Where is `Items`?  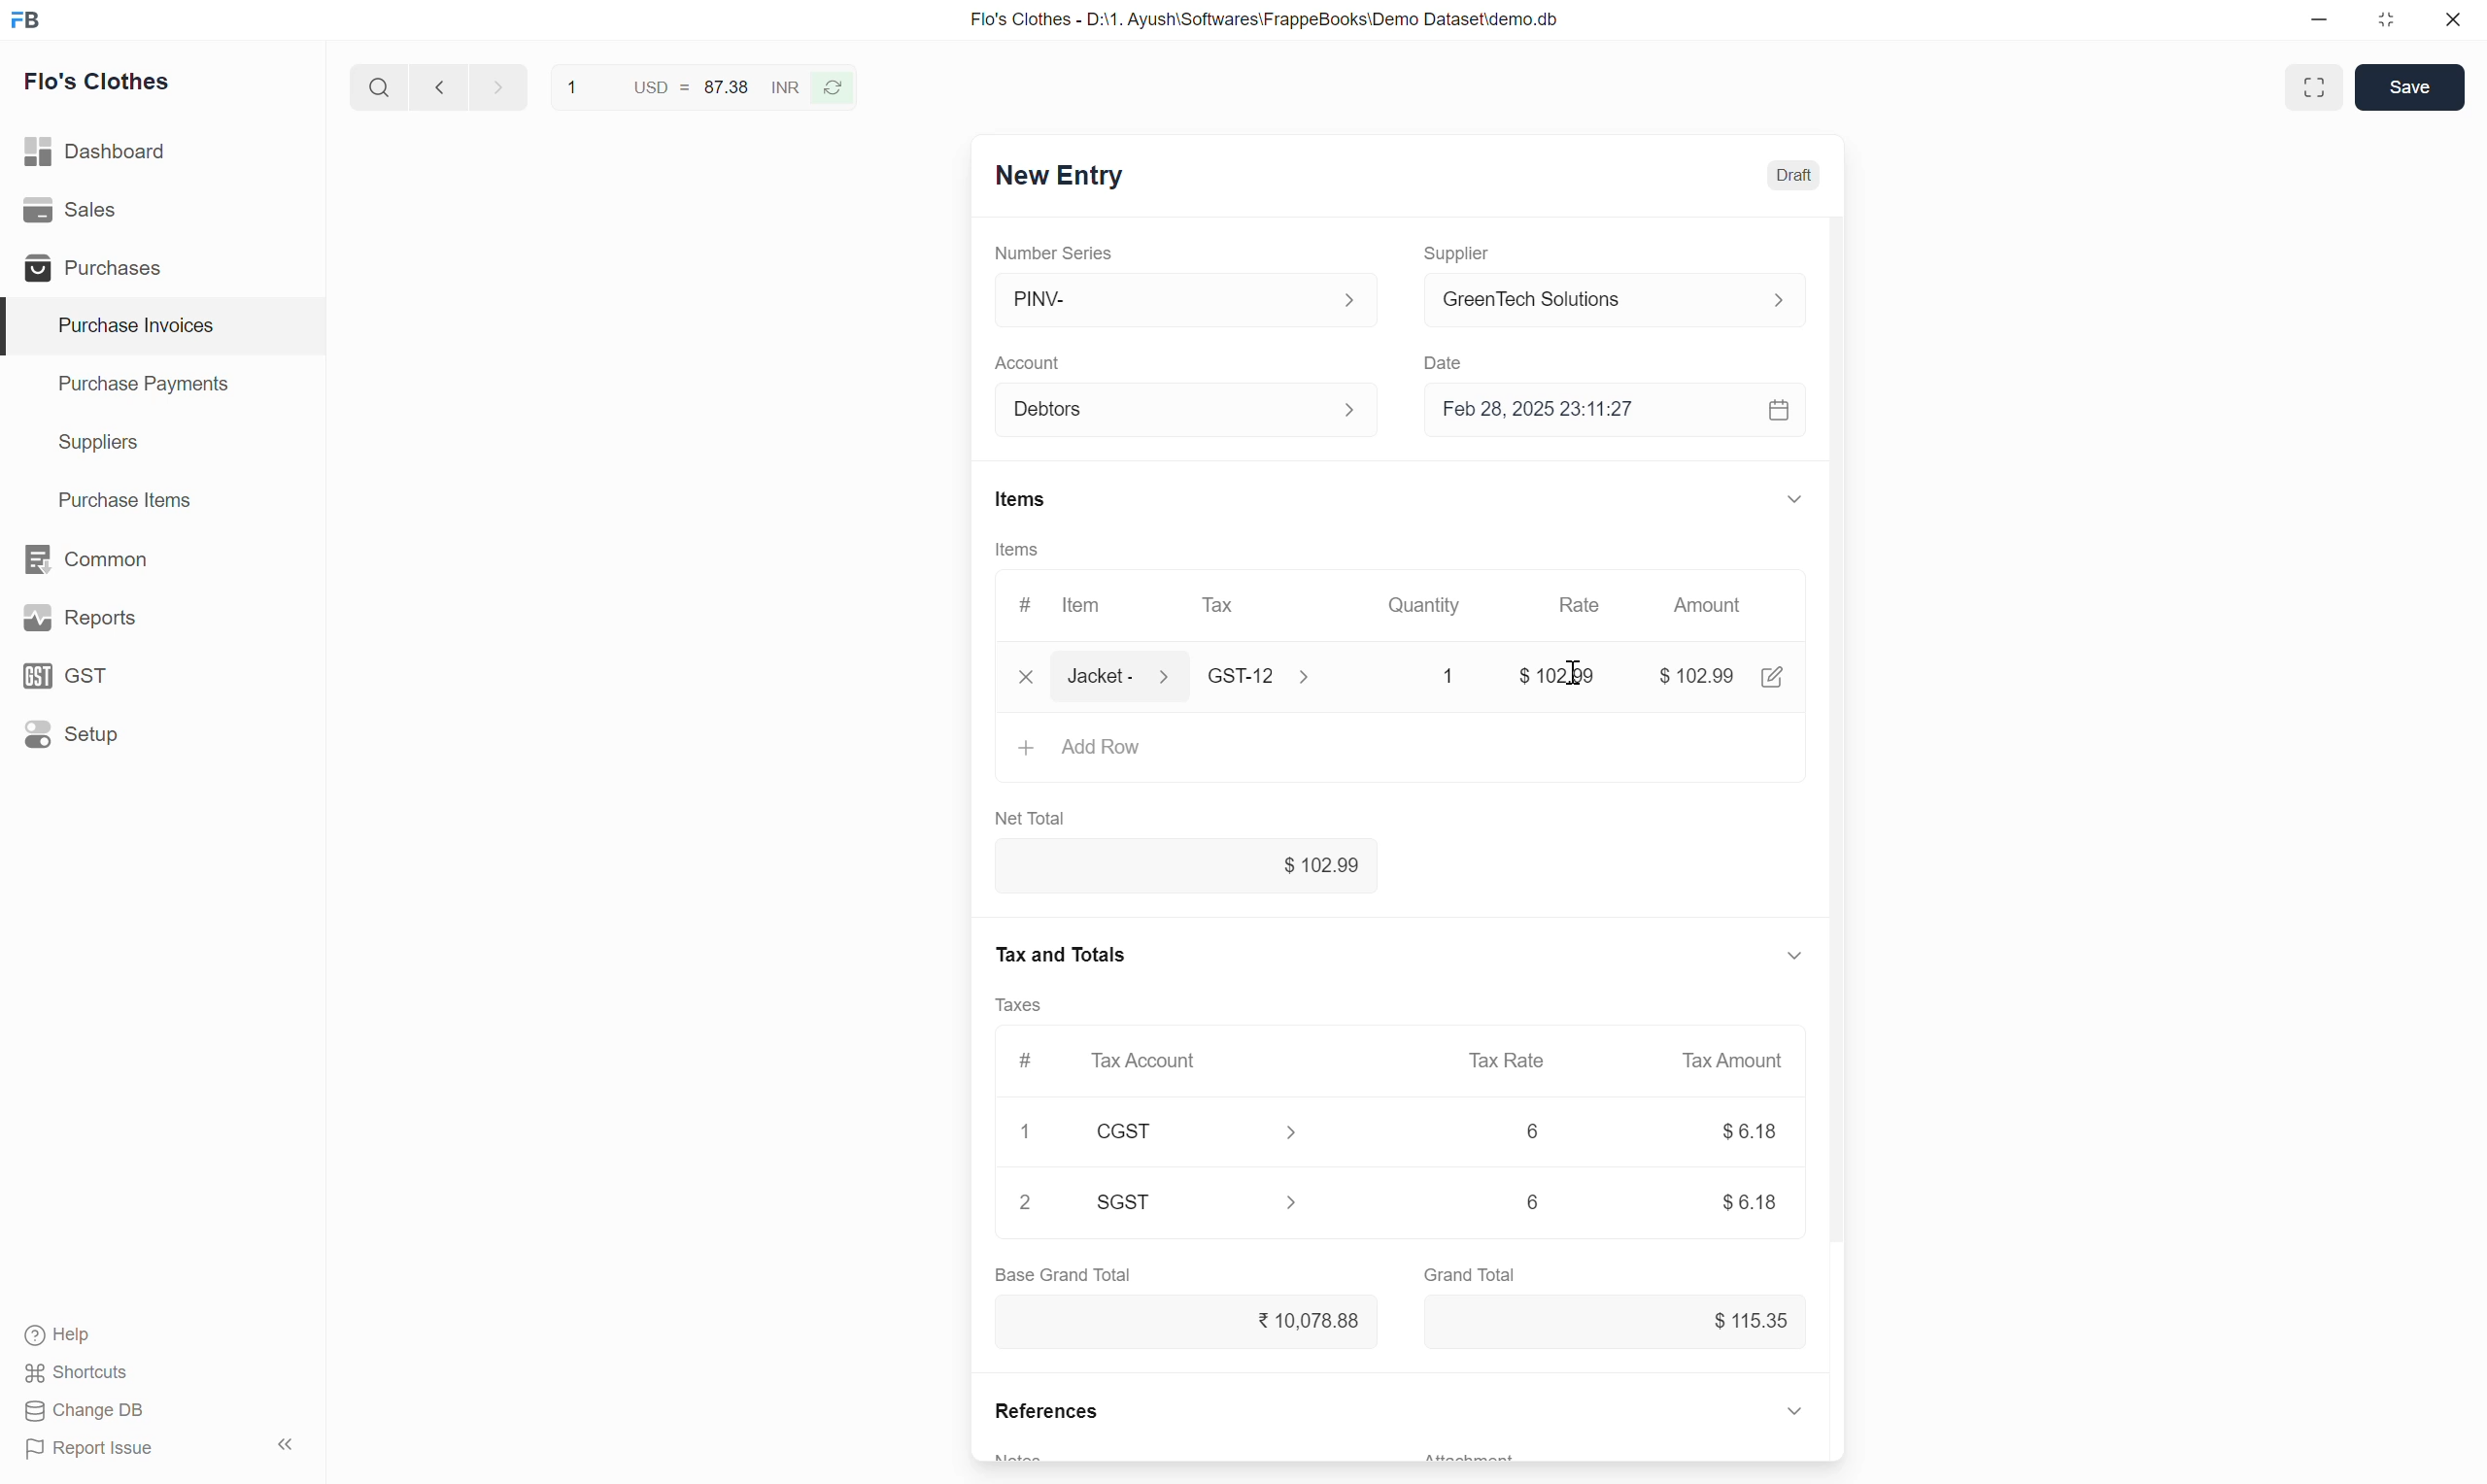
Items is located at coordinates (1018, 549).